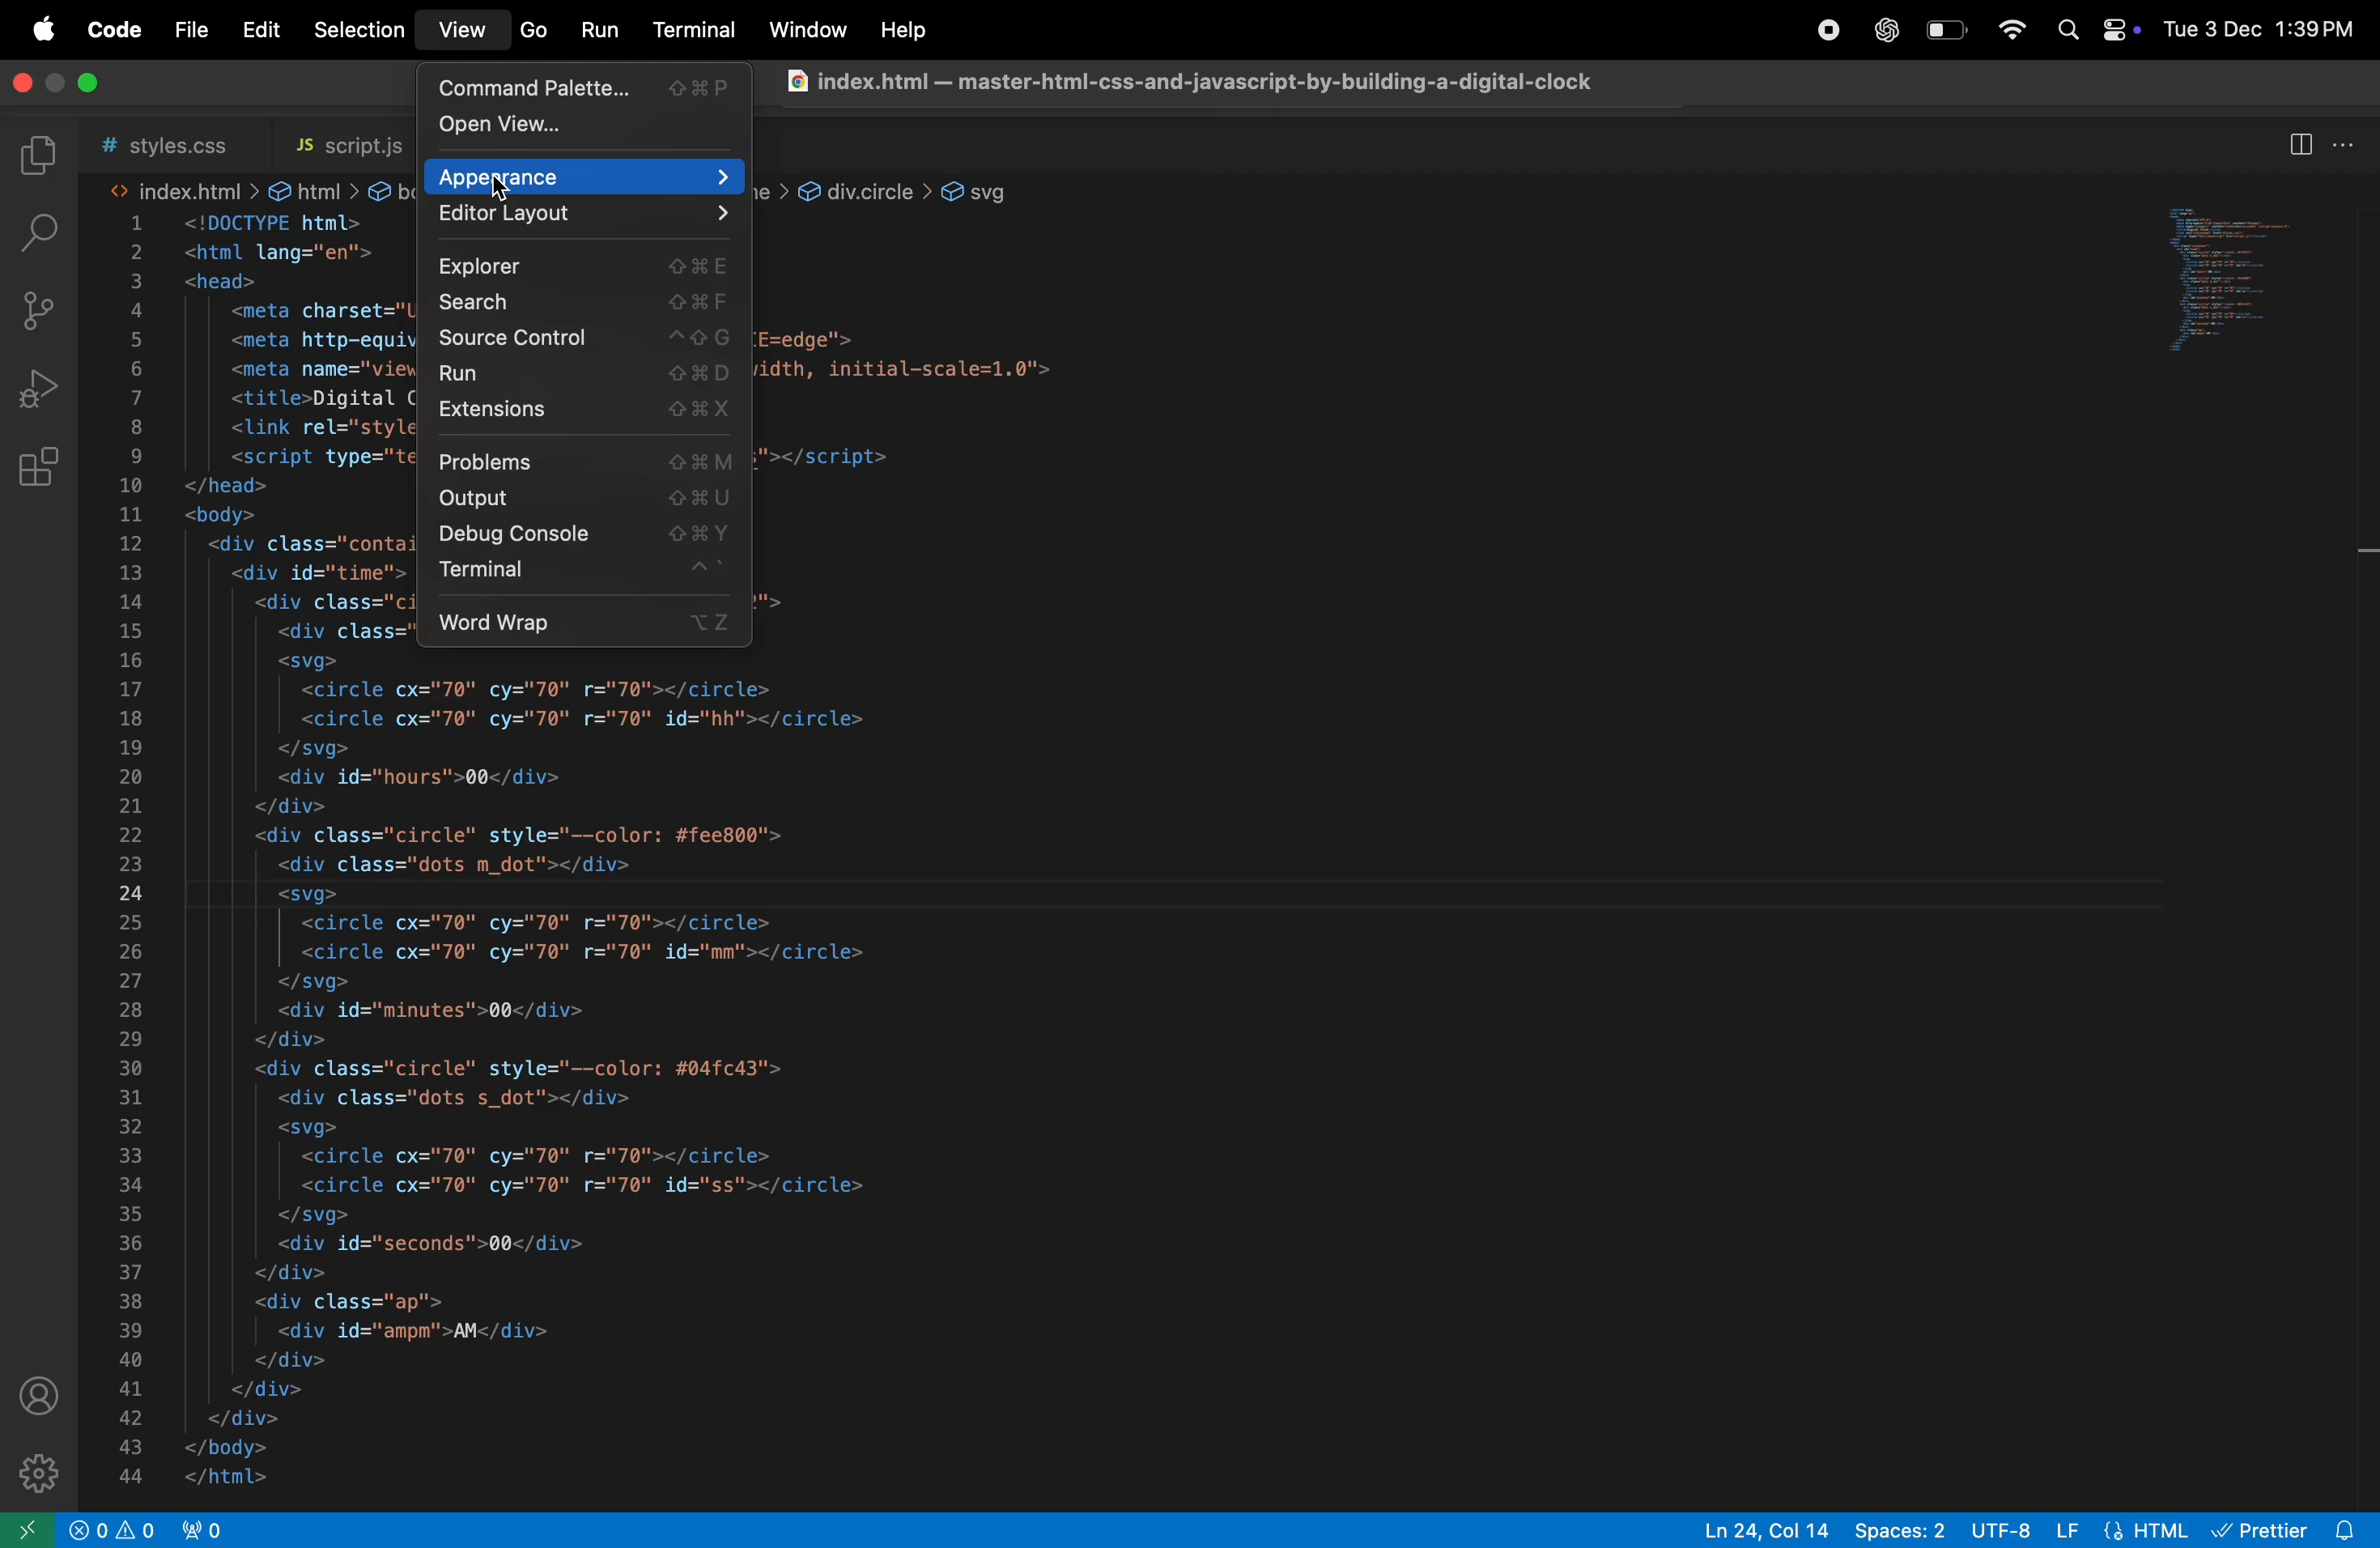 The height and width of the screenshot is (1548, 2380). What do you see at coordinates (504, 206) in the screenshot?
I see `cursor` at bounding box center [504, 206].